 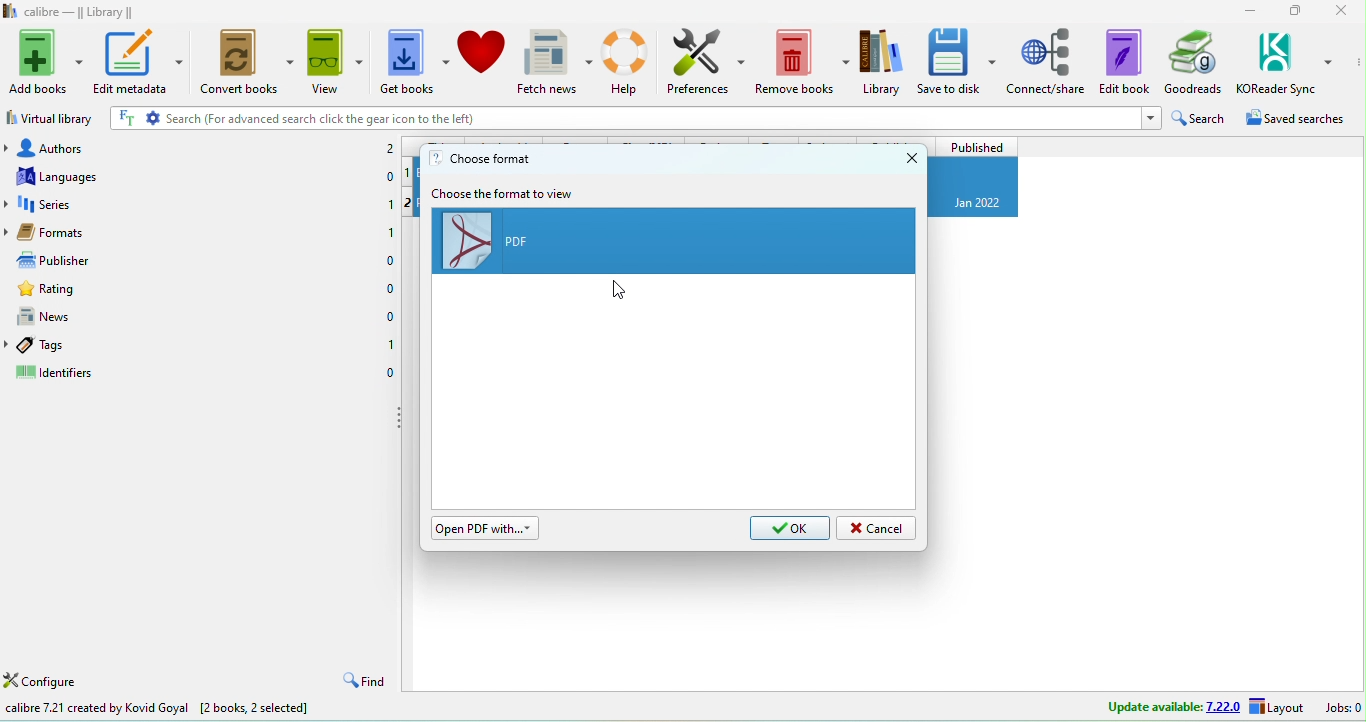 What do you see at coordinates (487, 528) in the screenshot?
I see `Open PDF with...”` at bounding box center [487, 528].